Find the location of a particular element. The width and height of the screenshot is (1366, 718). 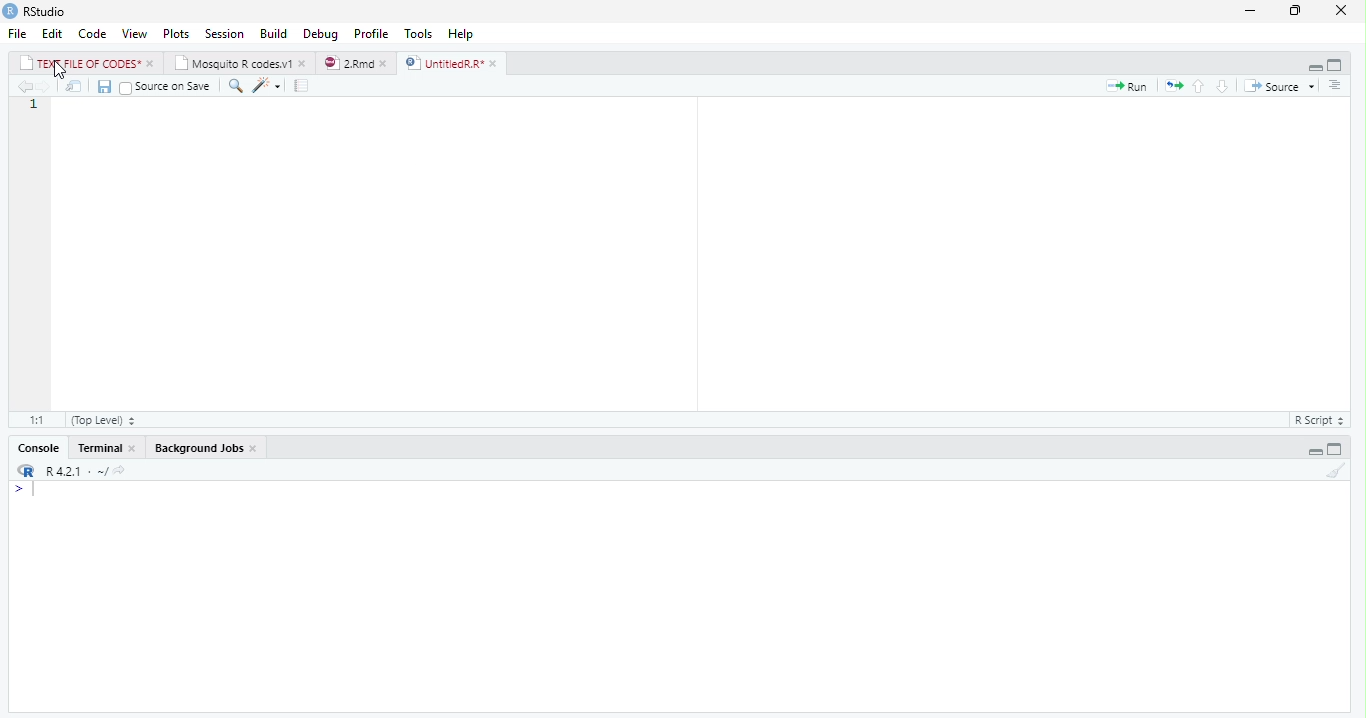

1:1 is located at coordinates (34, 419).